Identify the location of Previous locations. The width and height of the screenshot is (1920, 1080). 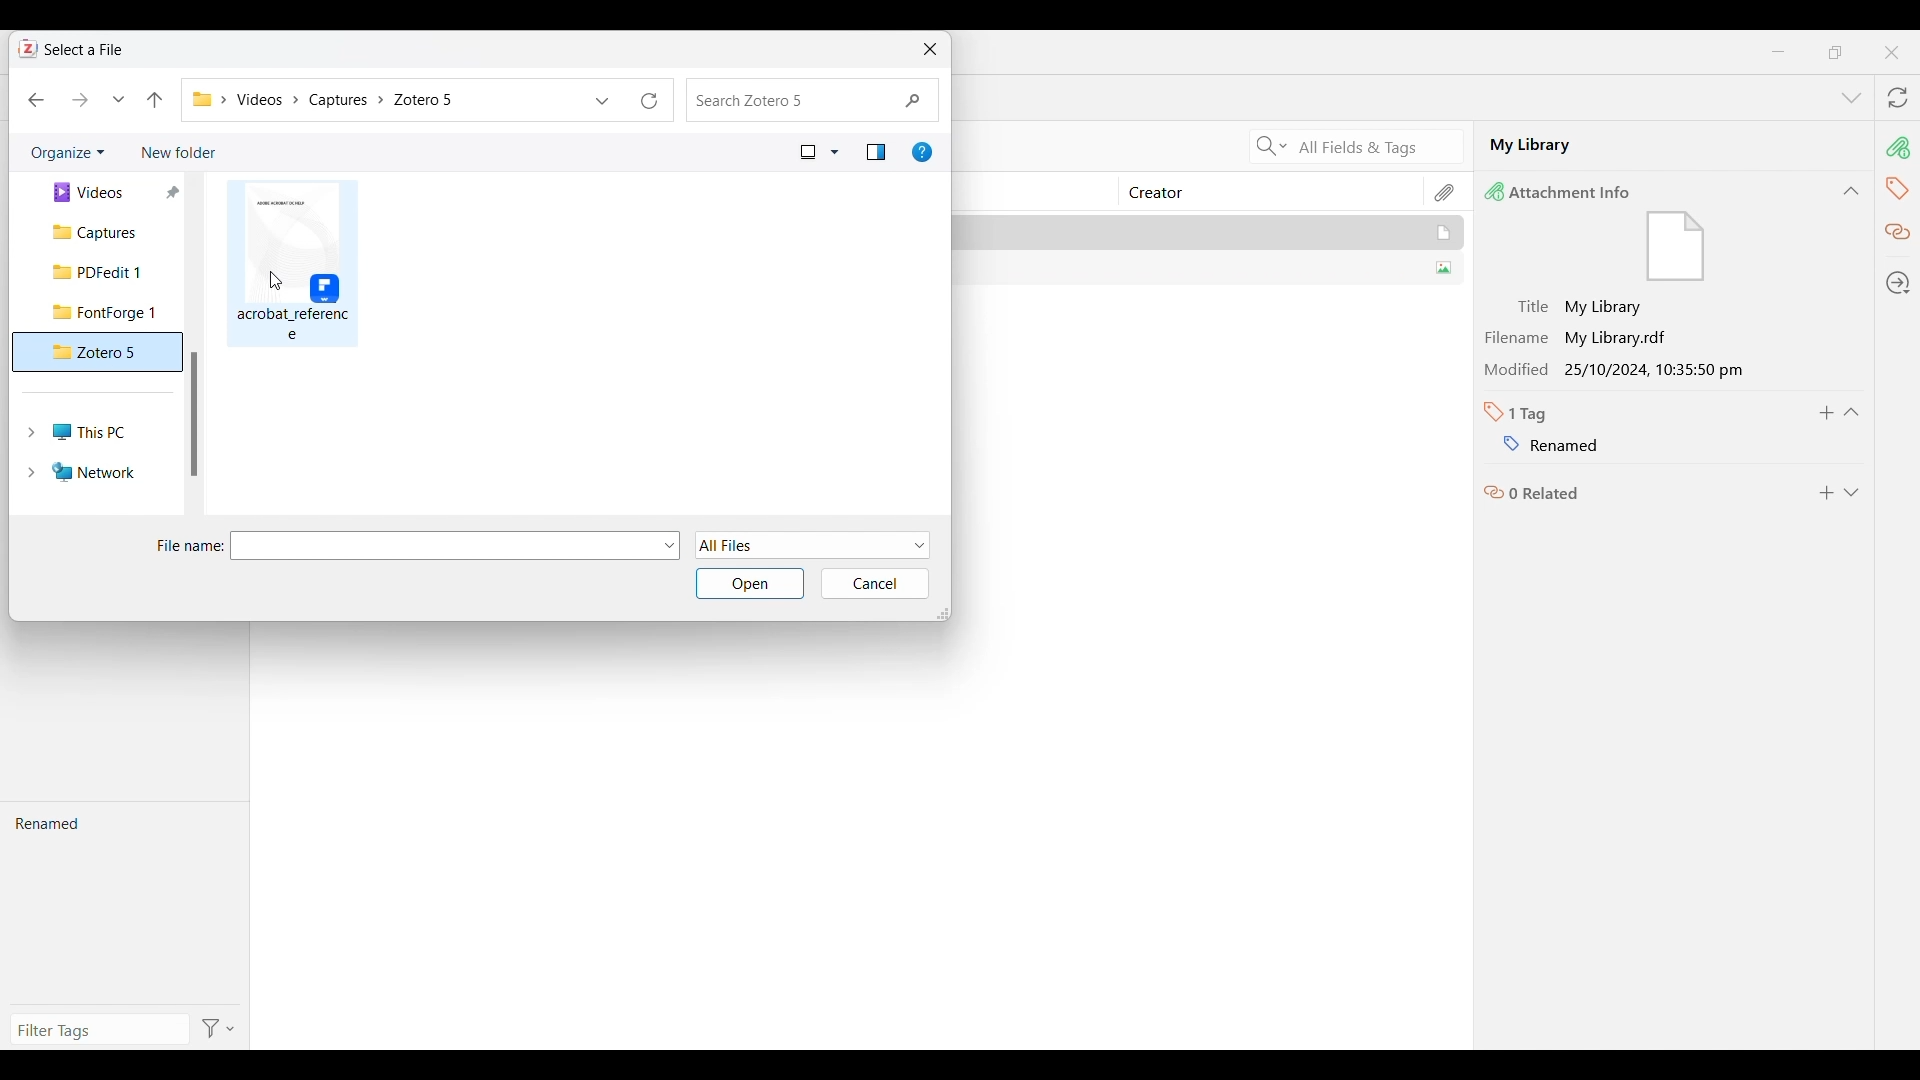
(603, 101).